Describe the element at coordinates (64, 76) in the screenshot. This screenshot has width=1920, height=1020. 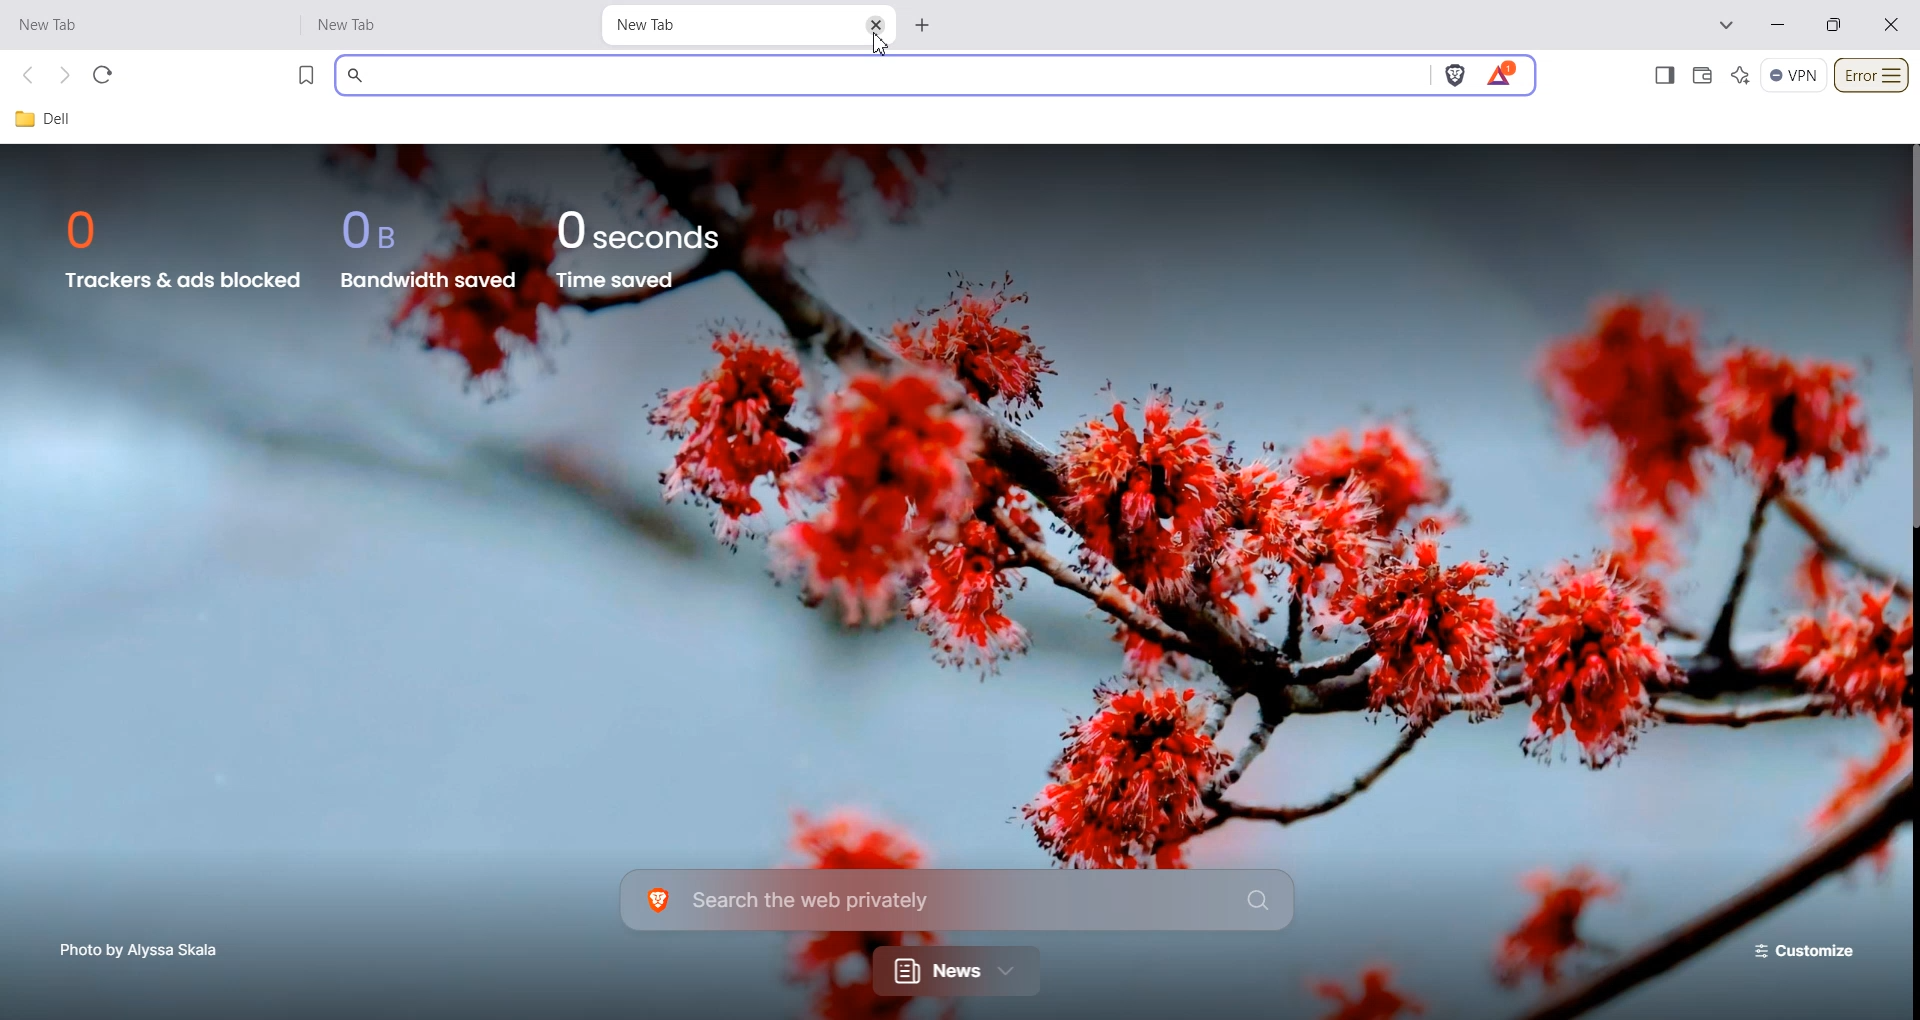
I see `Forward` at that location.